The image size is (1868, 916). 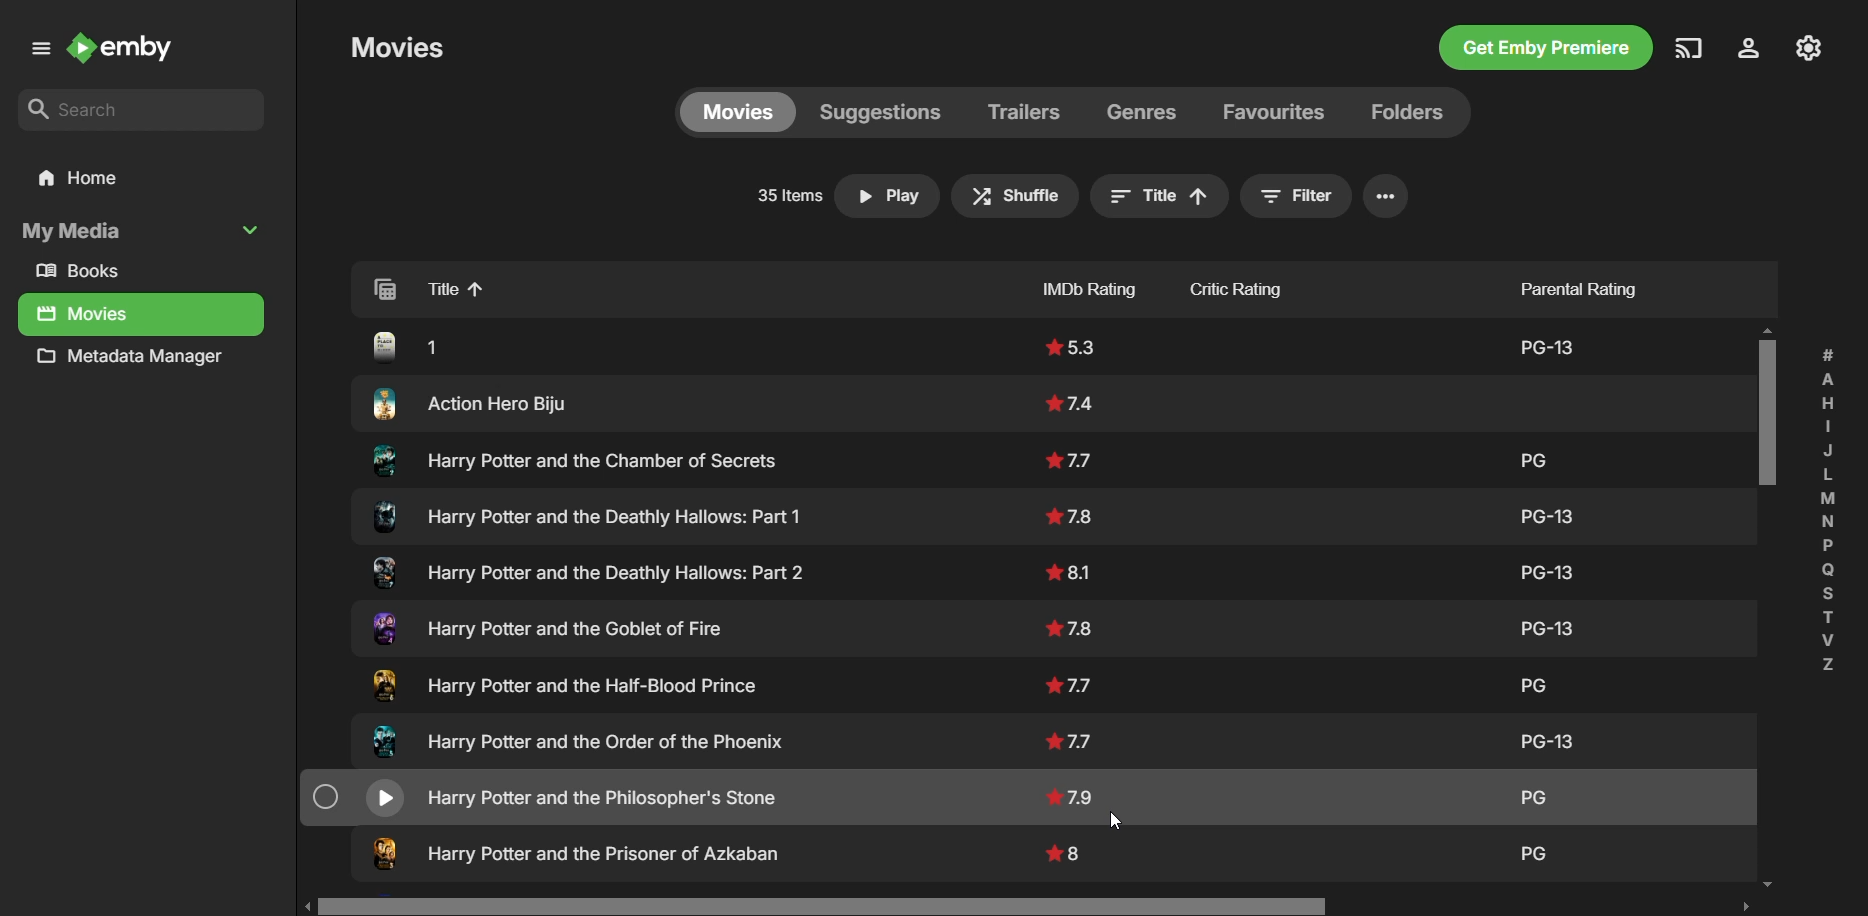 I want to click on , so click(x=1066, y=850).